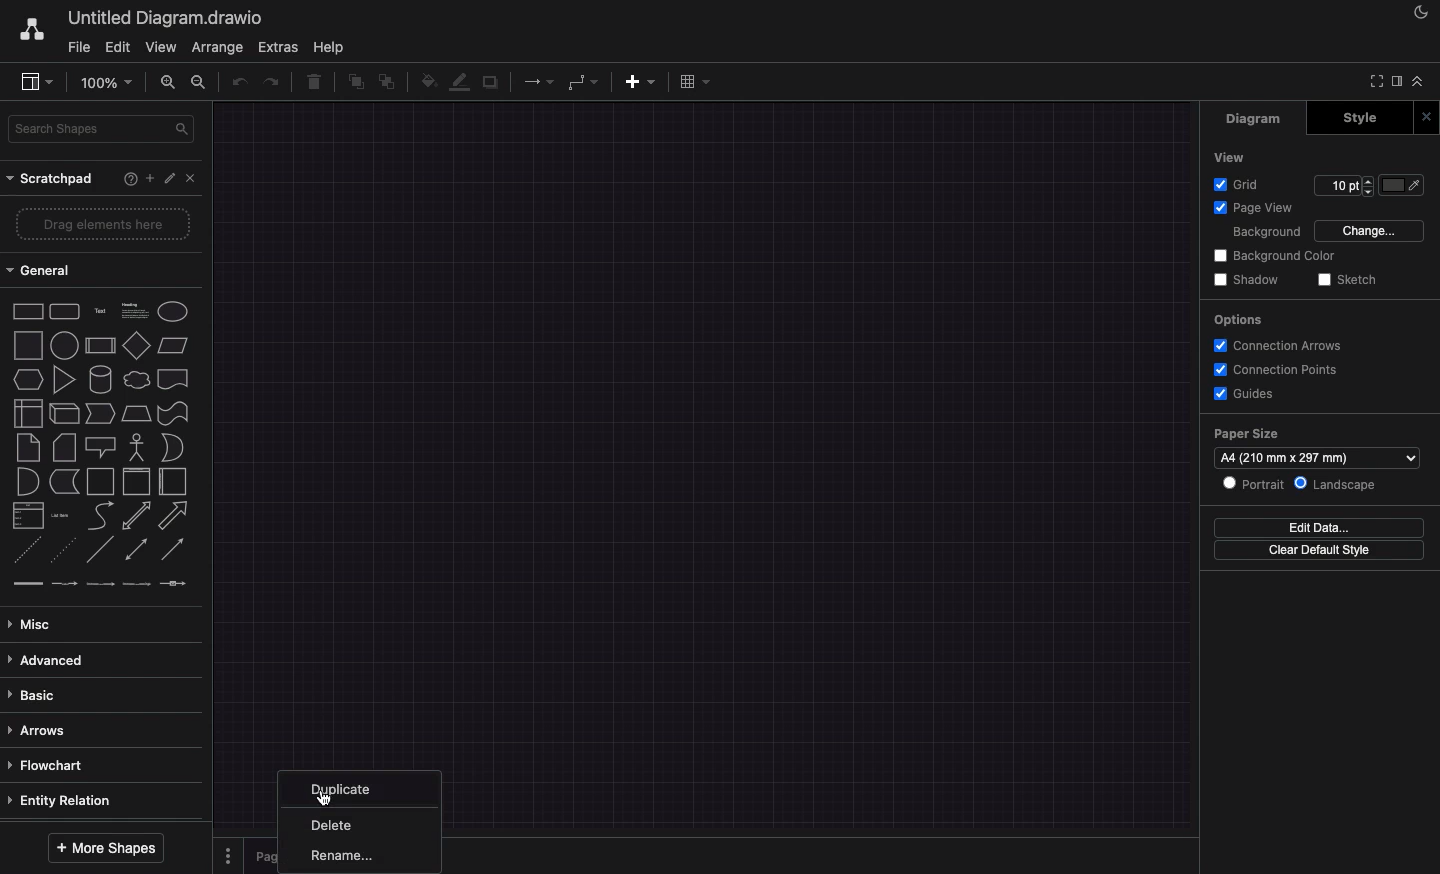 Image resolution: width=1440 pixels, height=874 pixels. I want to click on curve, so click(99, 516).